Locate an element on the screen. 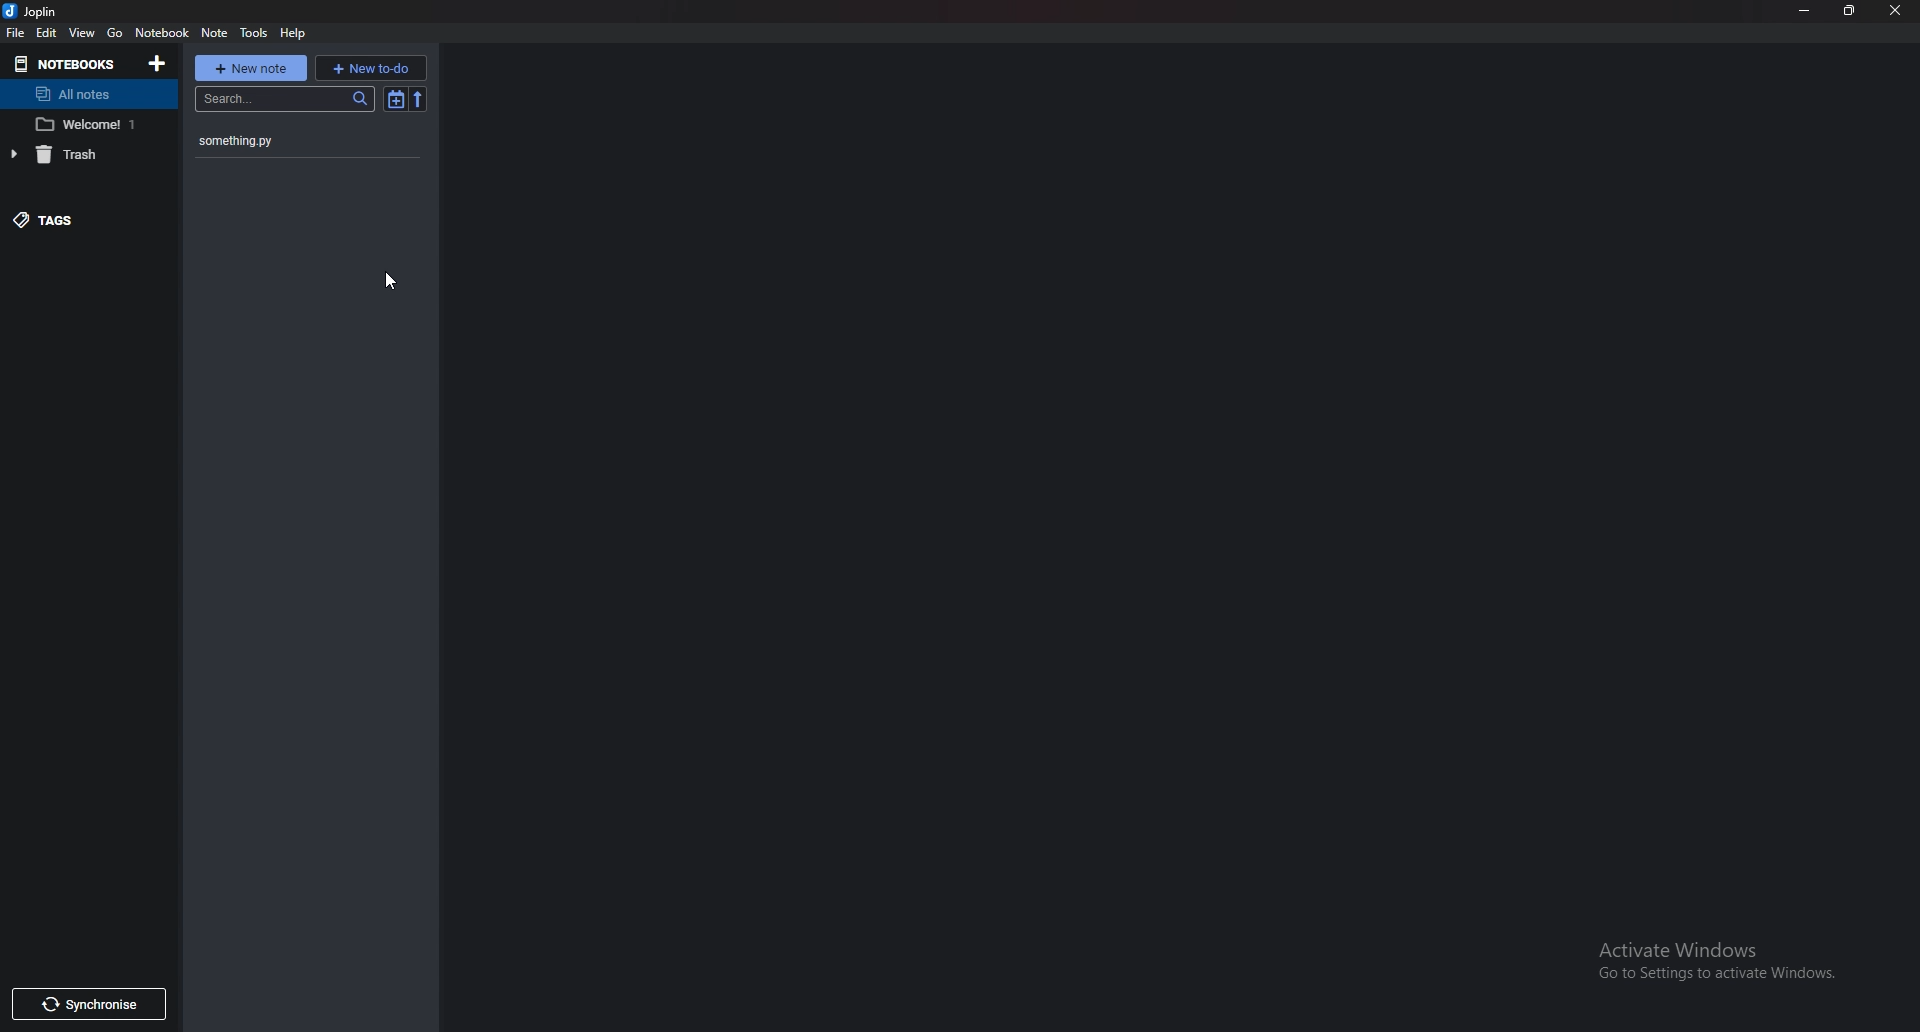 Image resolution: width=1920 pixels, height=1032 pixels. Synchronize is located at coordinates (88, 1003).